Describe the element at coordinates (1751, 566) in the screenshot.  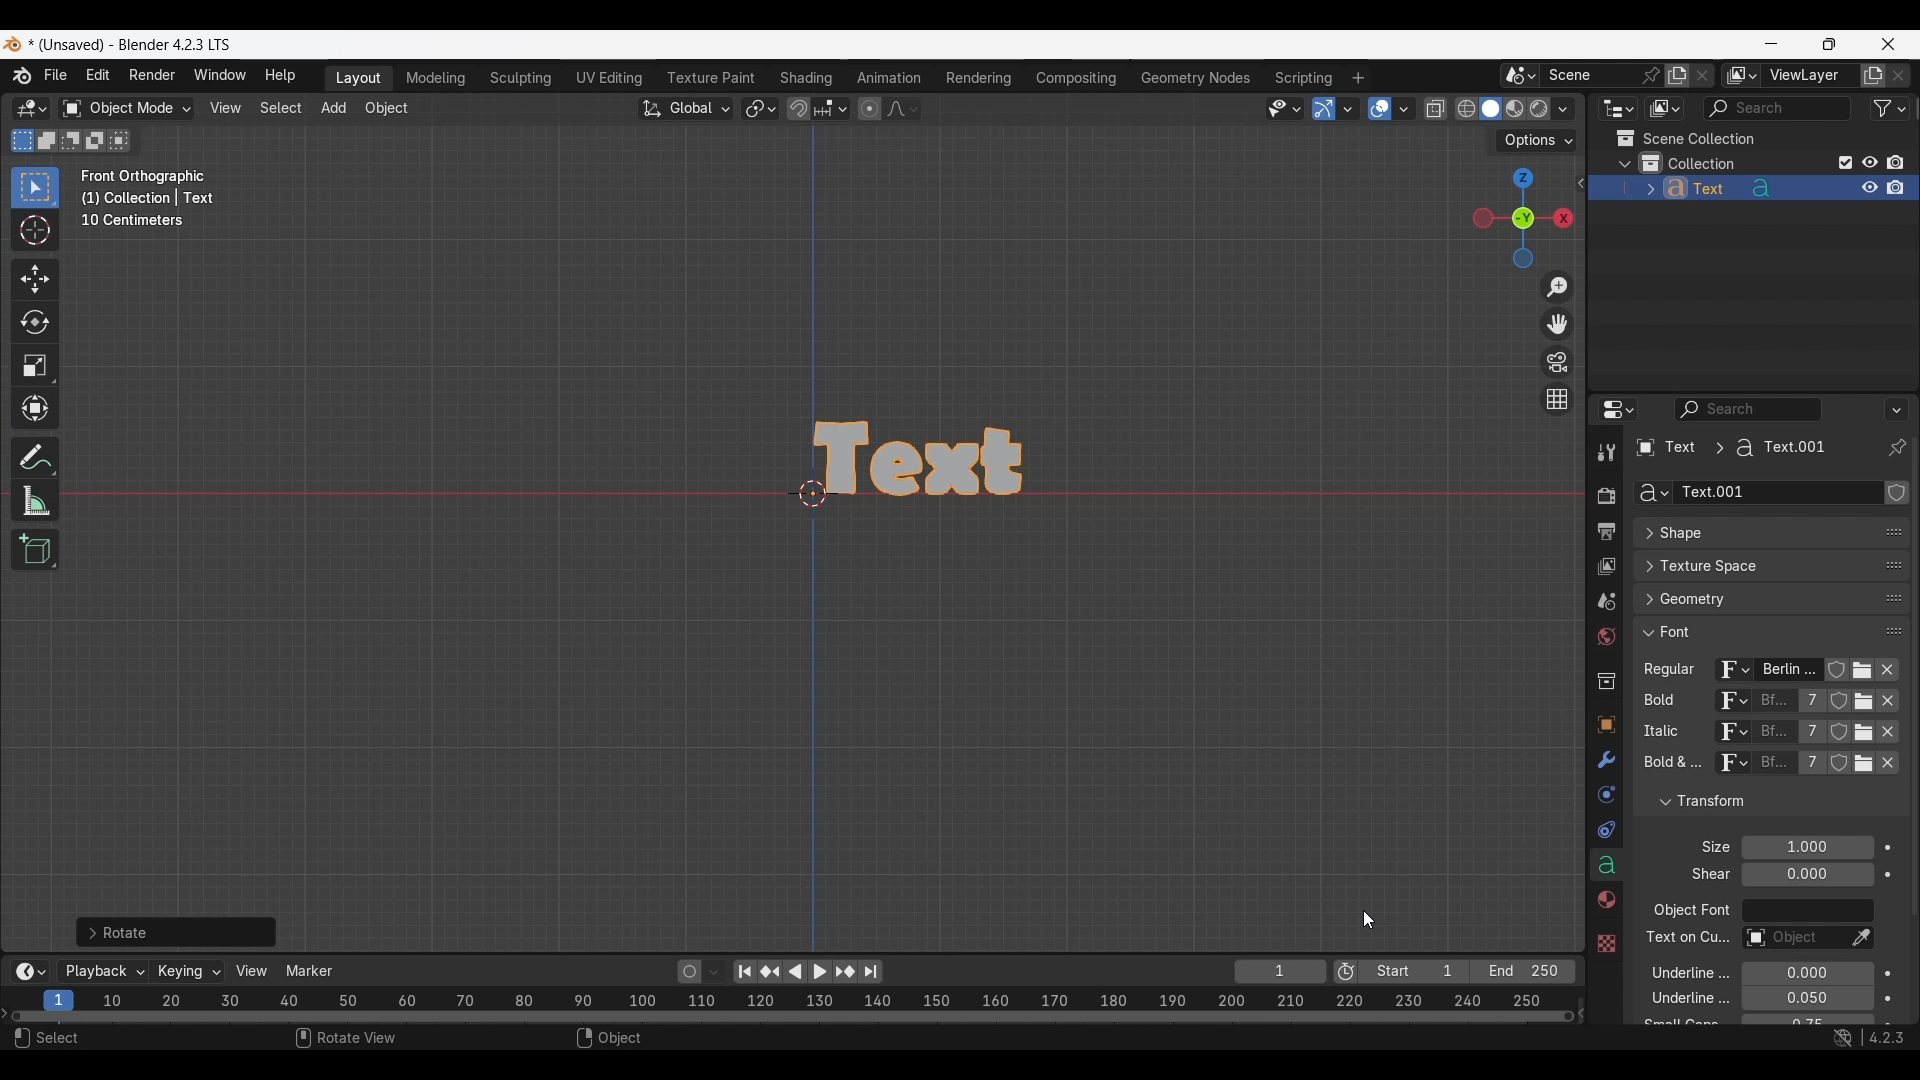
I see `Click to expand Texture Space` at that location.